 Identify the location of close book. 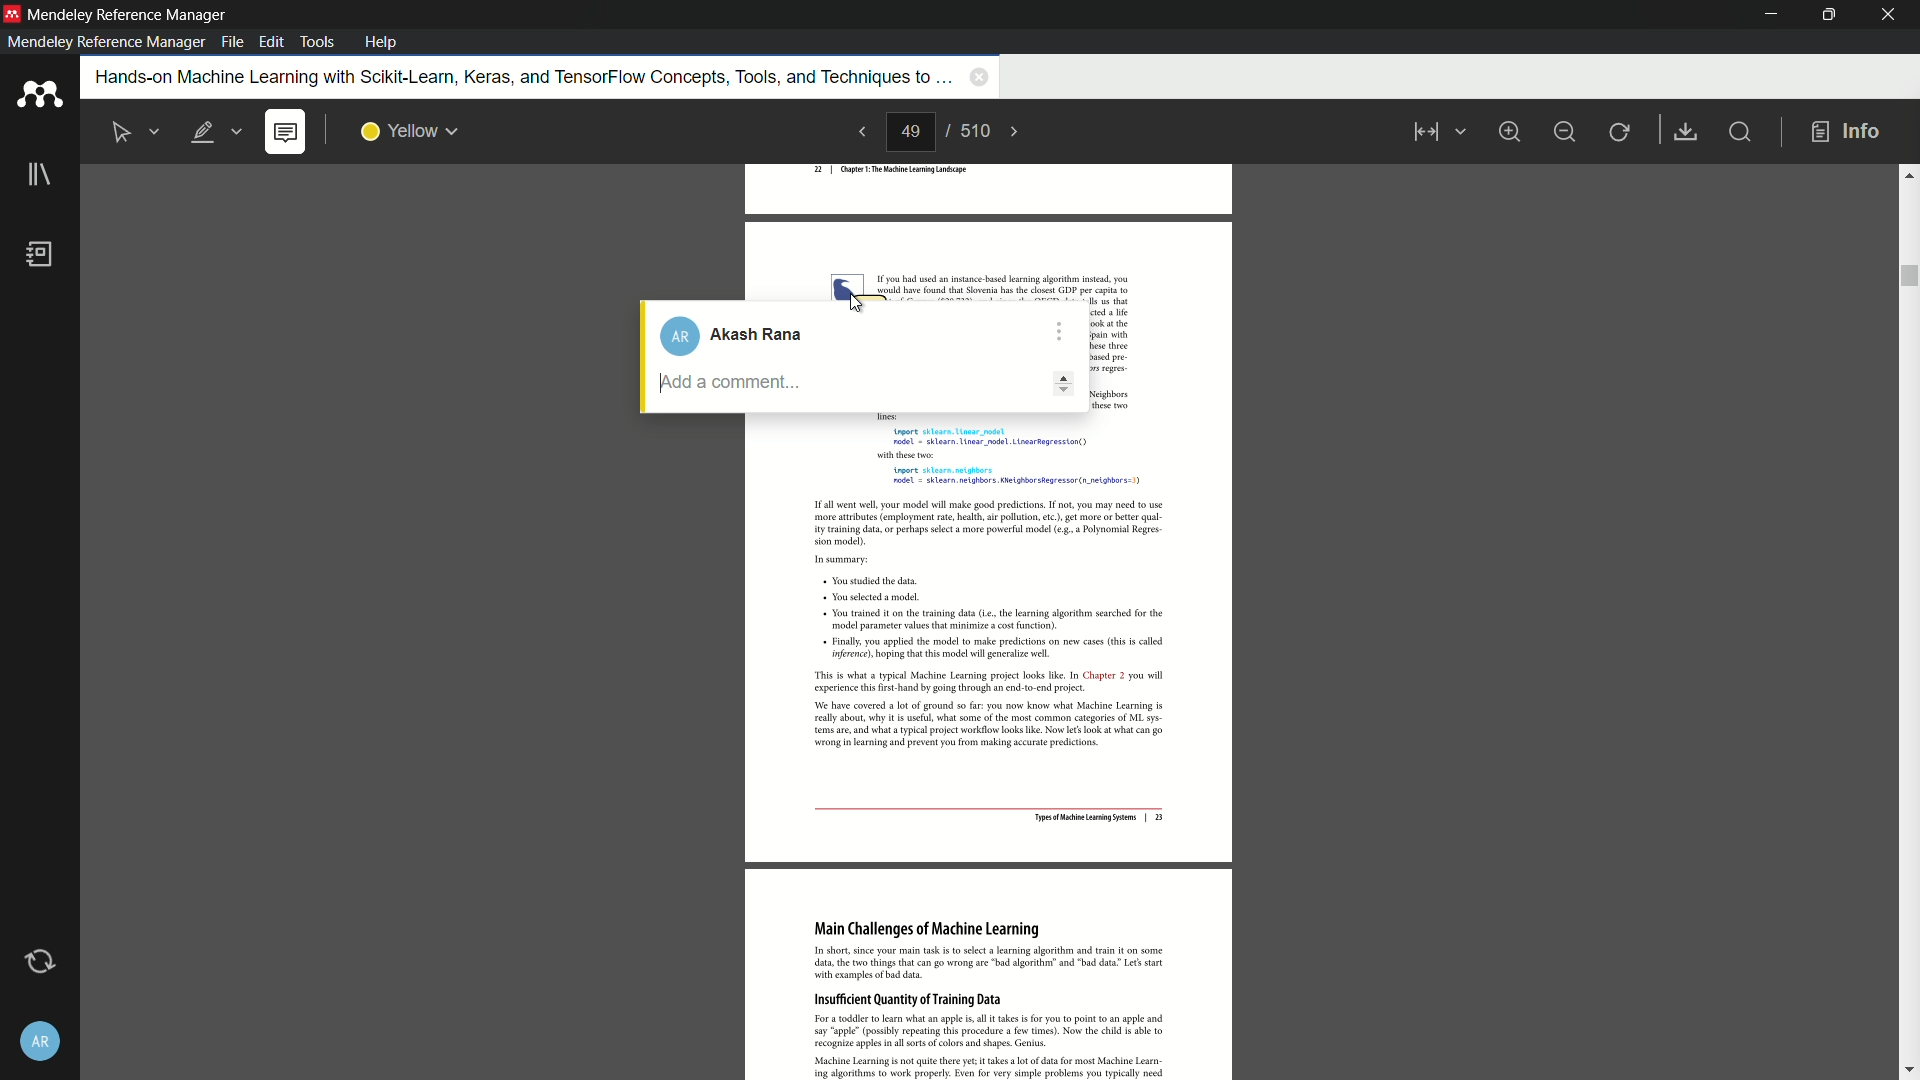
(976, 79).